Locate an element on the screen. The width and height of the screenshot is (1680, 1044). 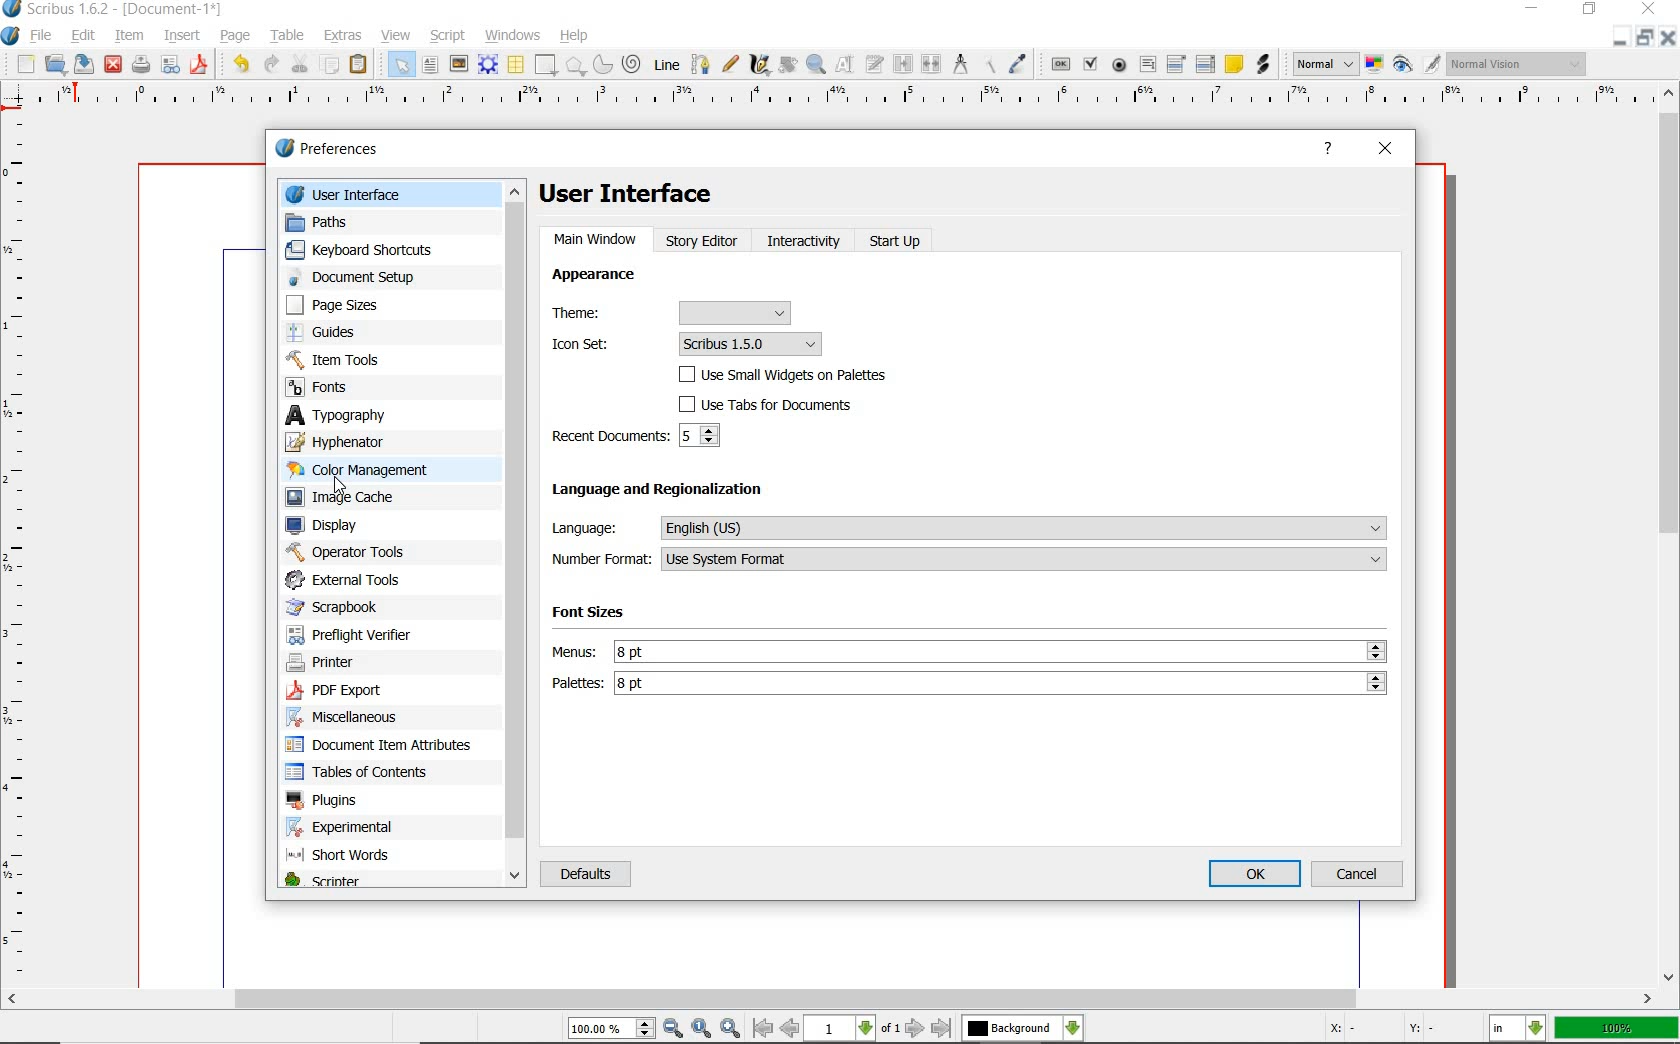
file is located at coordinates (44, 34).